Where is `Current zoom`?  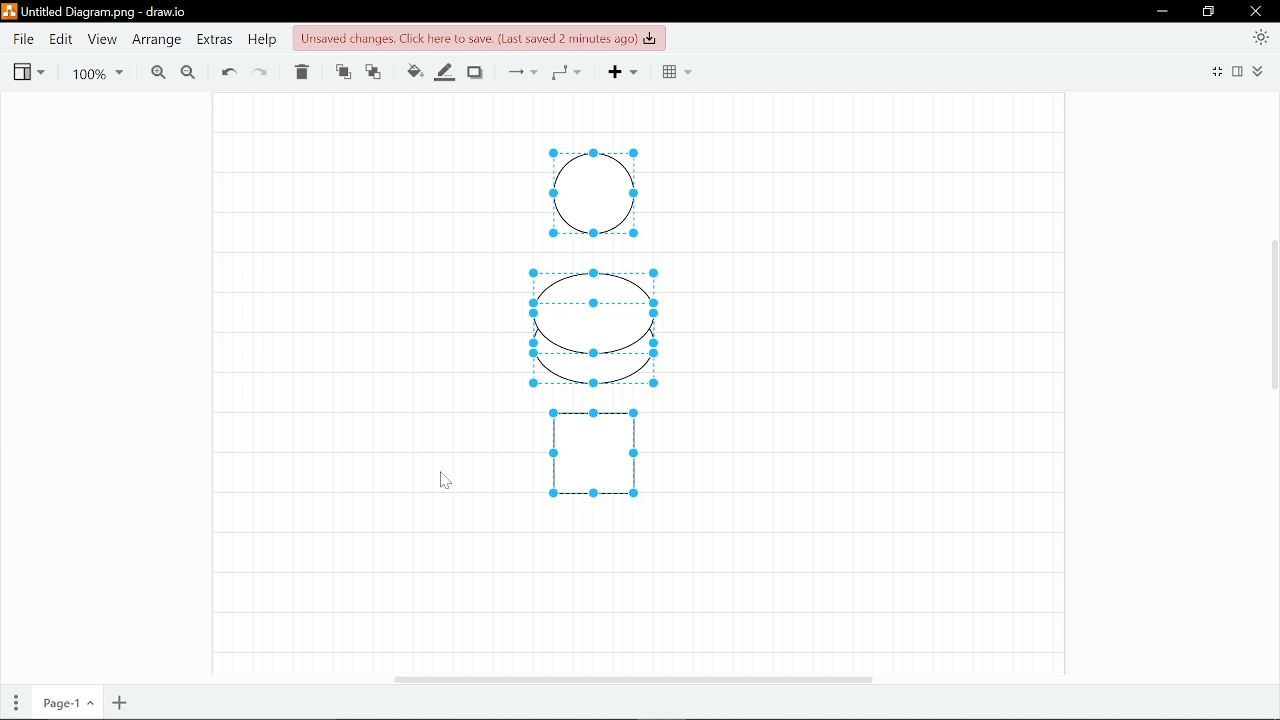
Current zoom is located at coordinates (96, 75).